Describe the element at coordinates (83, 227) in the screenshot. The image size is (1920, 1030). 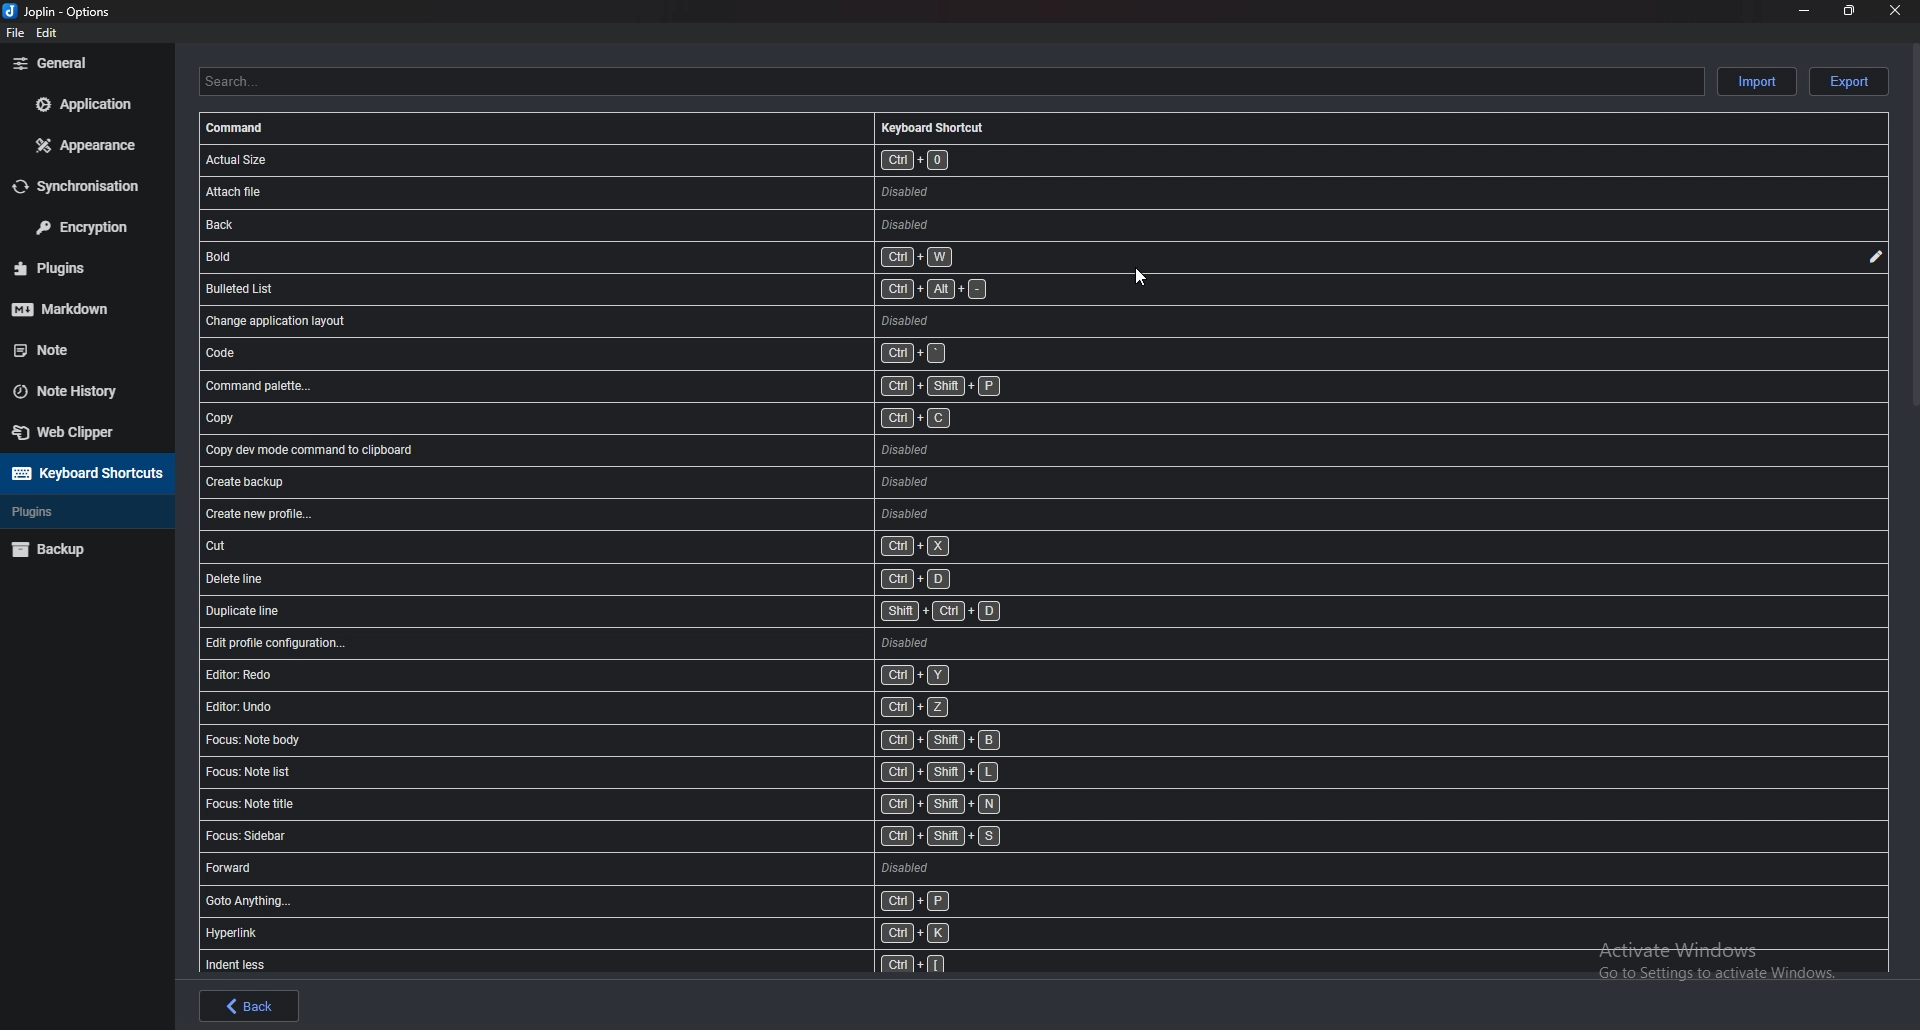
I see `Encryption` at that location.